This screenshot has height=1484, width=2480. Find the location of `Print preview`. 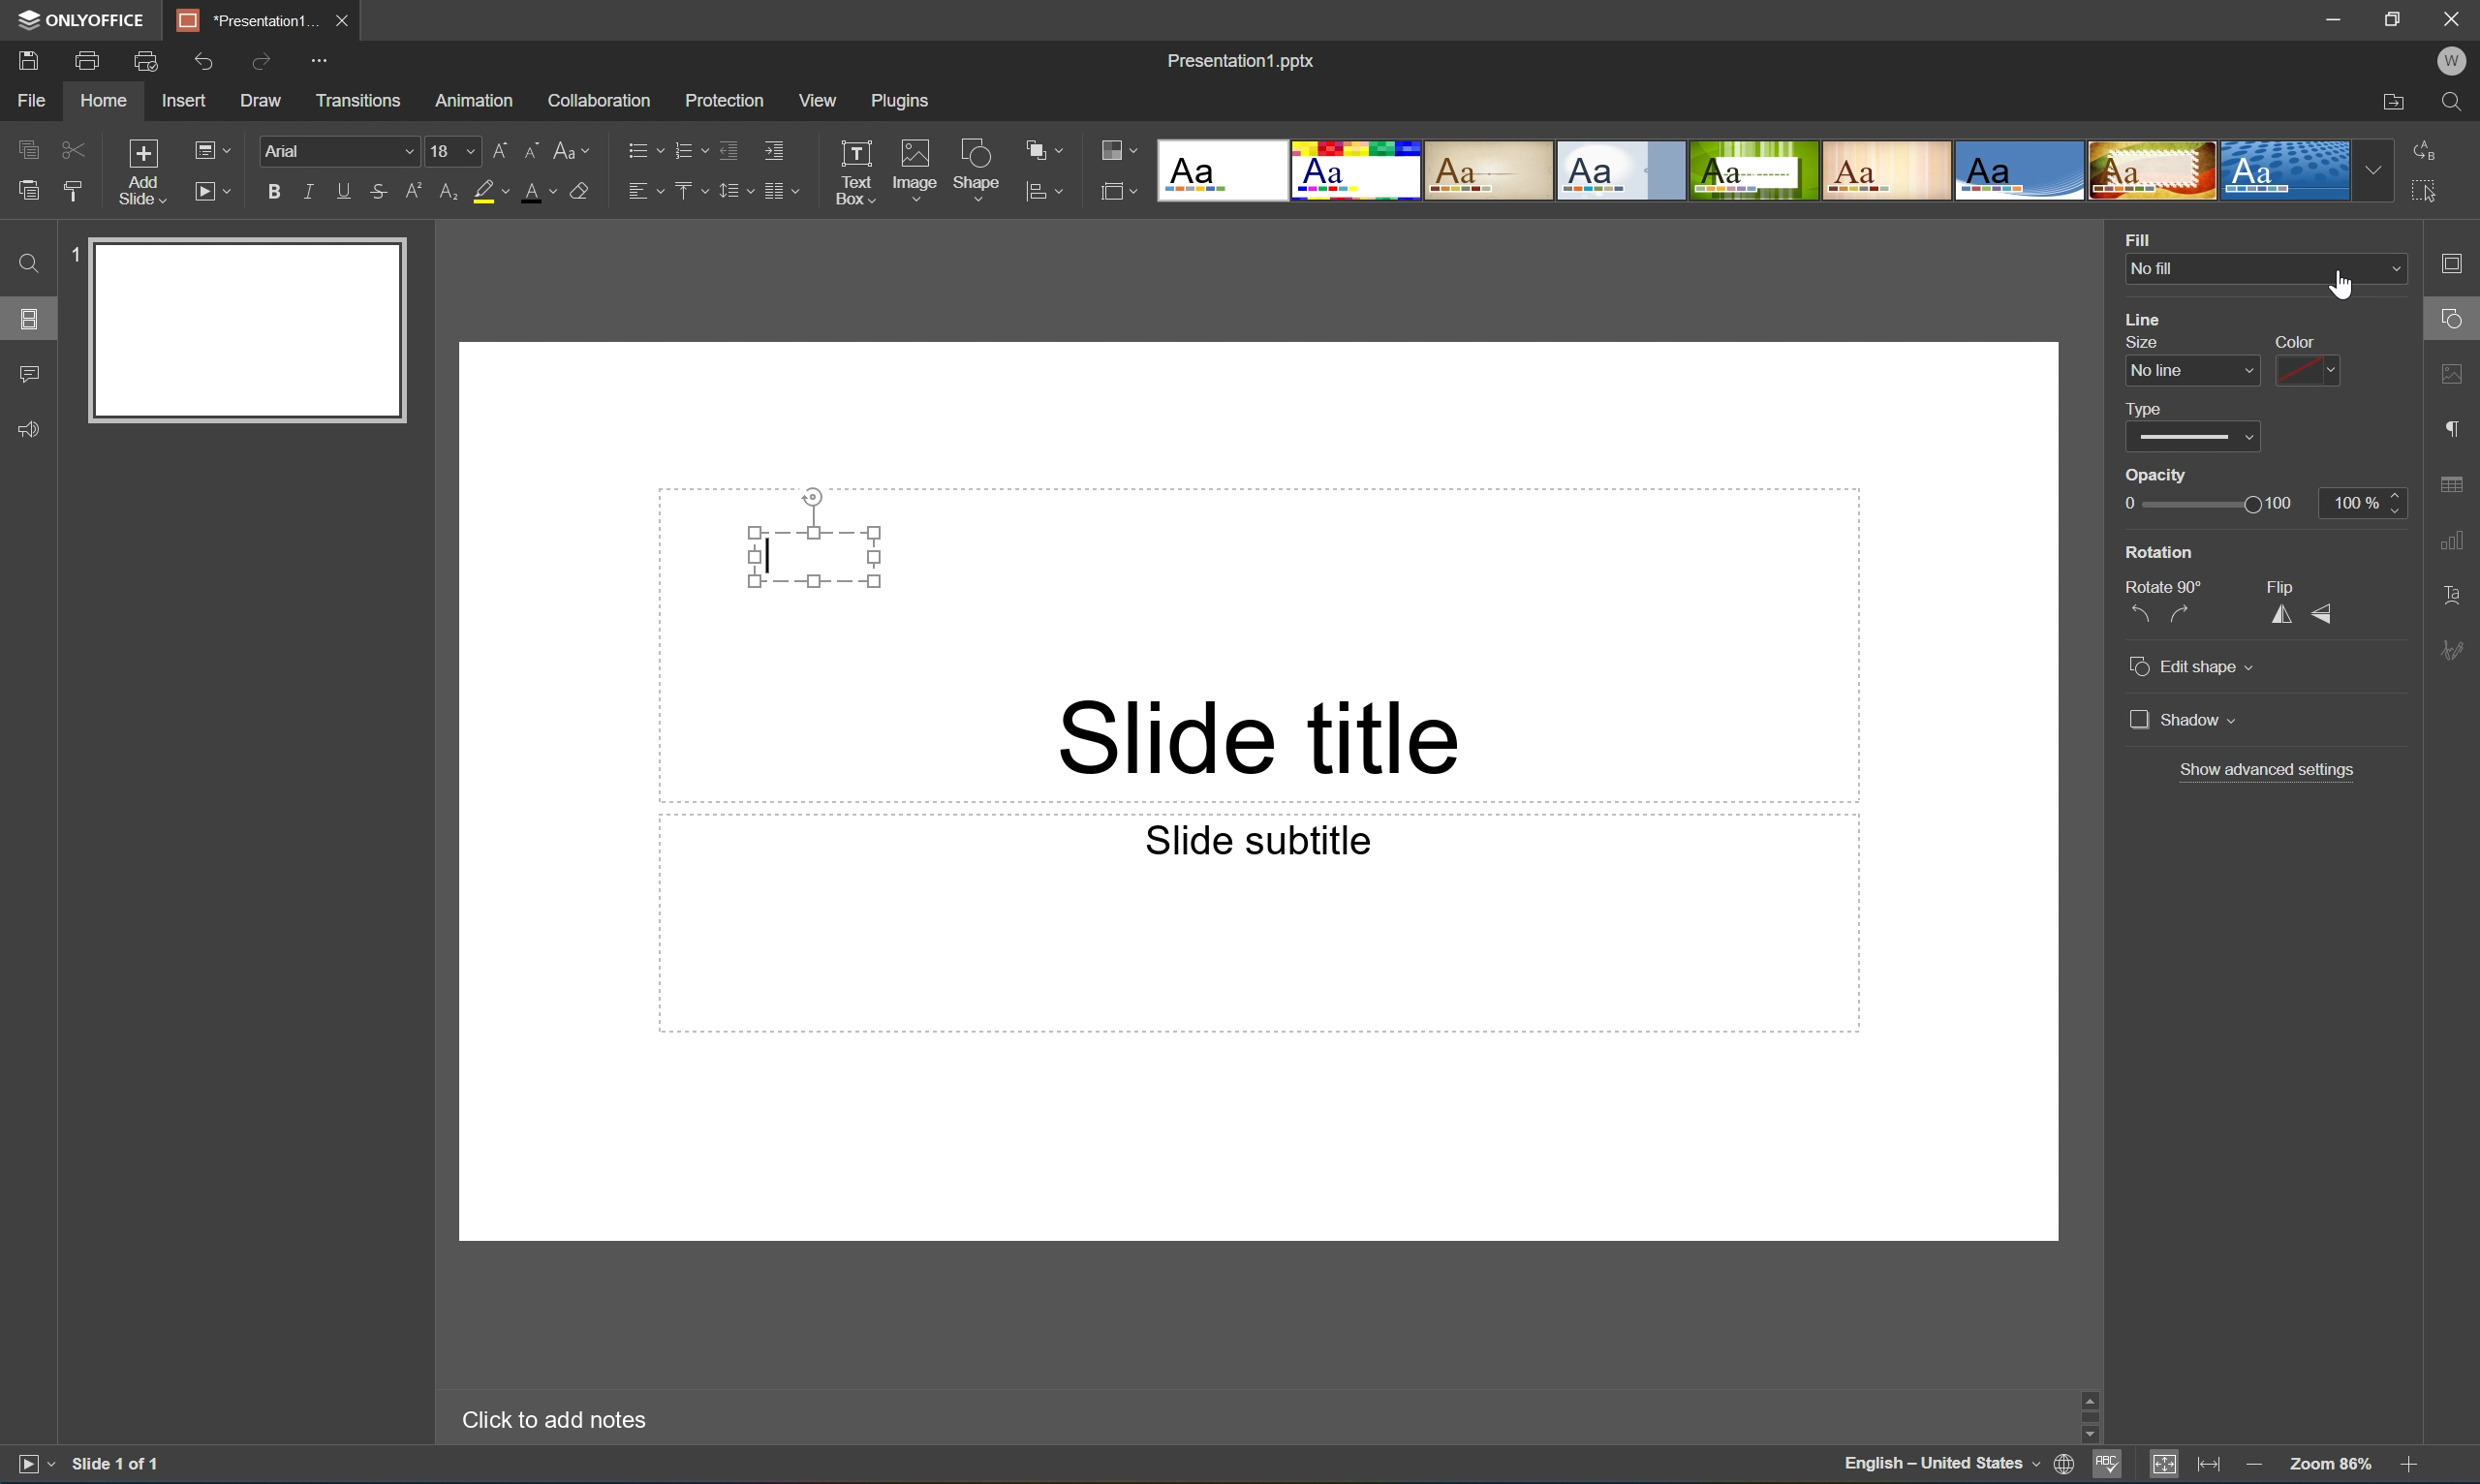

Print preview is located at coordinates (146, 61).